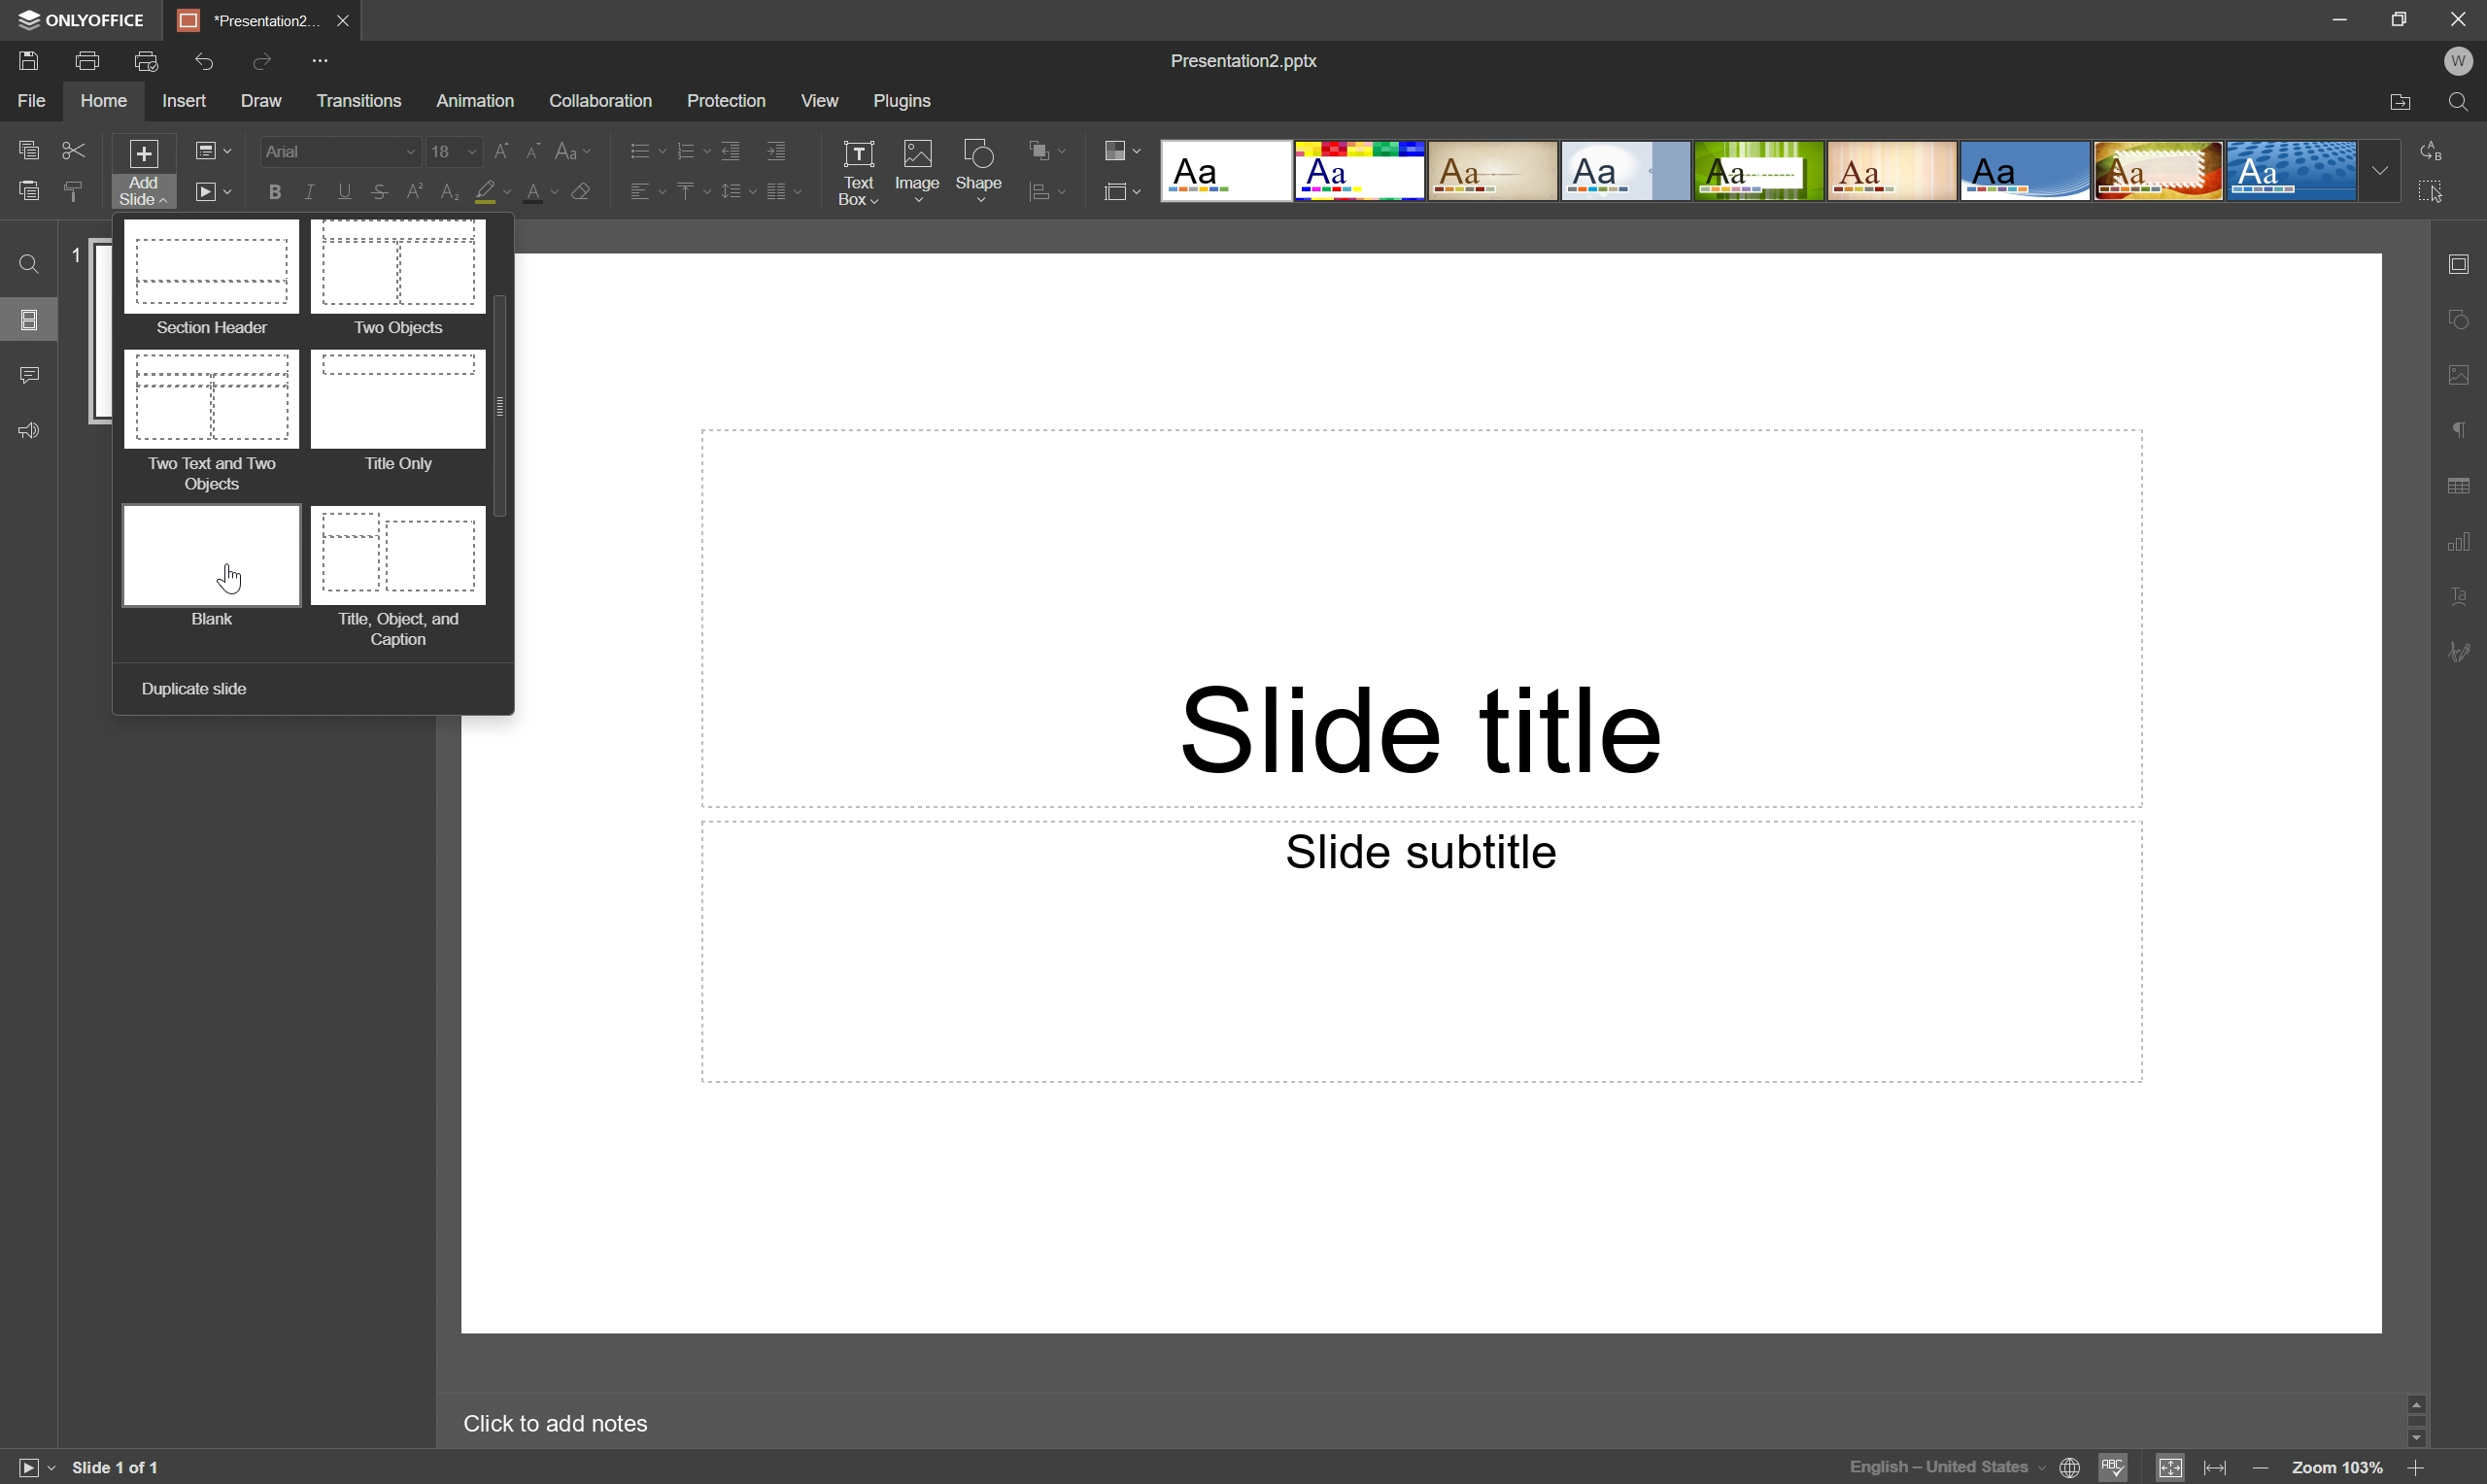 This screenshot has width=2487, height=1484. Describe the element at coordinates (258, 98) in the screenshot. I see `Draw` at that location.